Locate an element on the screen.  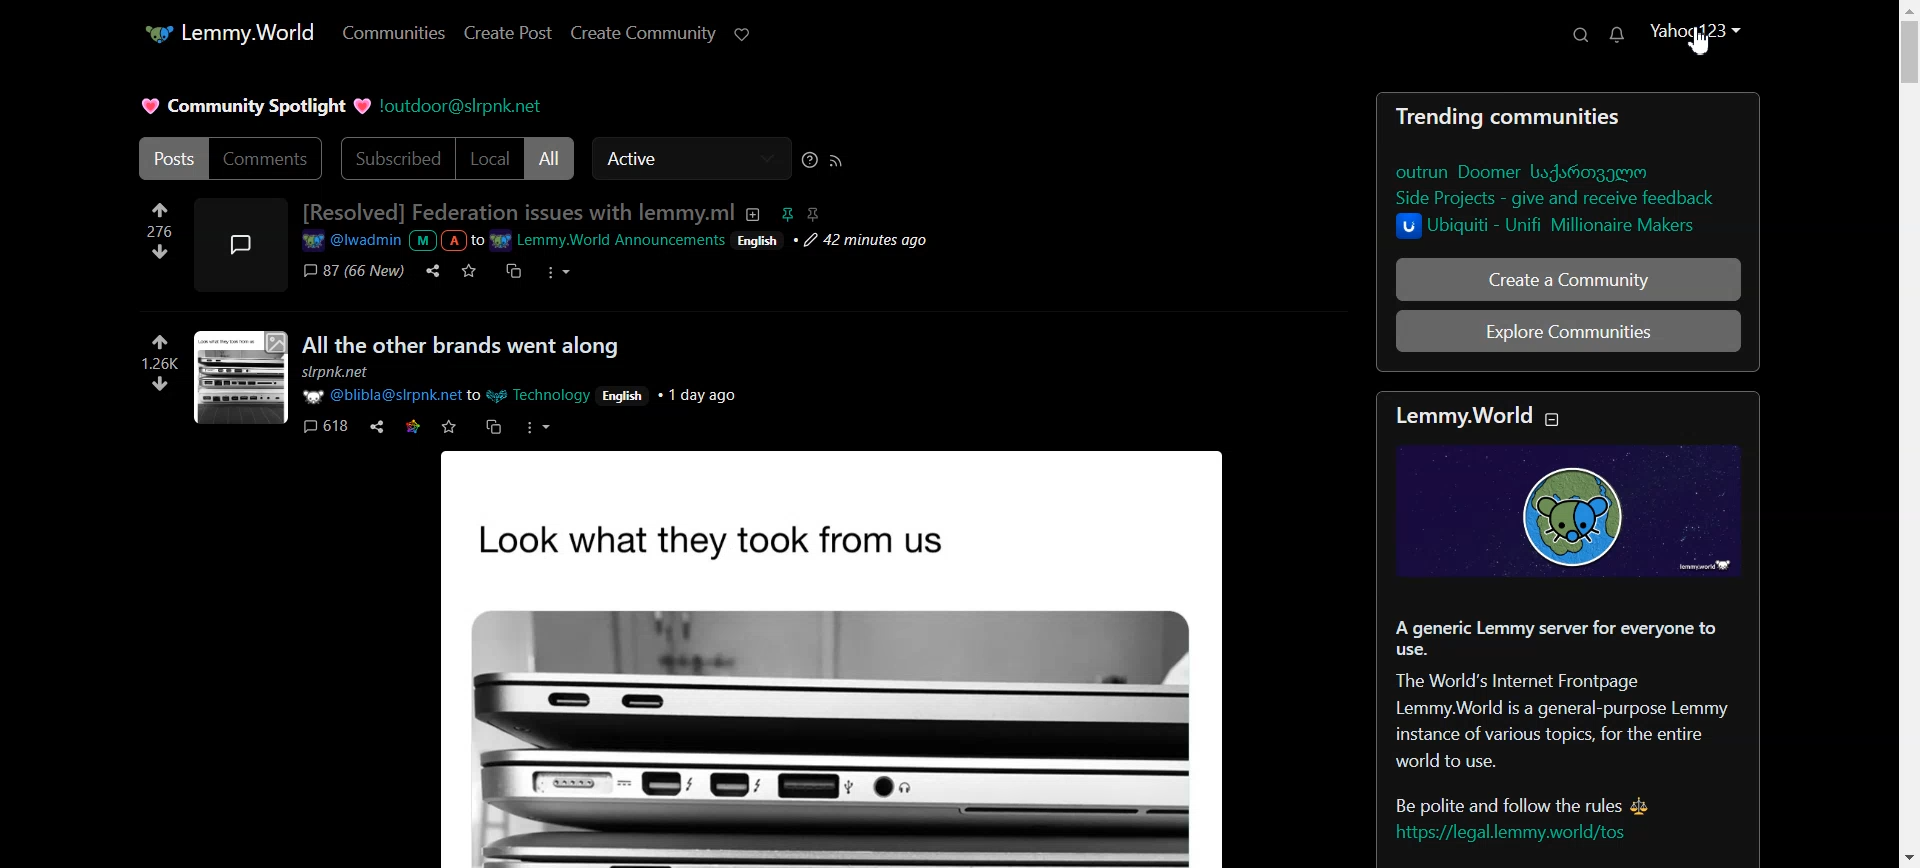
*
26K is located at coordinates (168, 353).